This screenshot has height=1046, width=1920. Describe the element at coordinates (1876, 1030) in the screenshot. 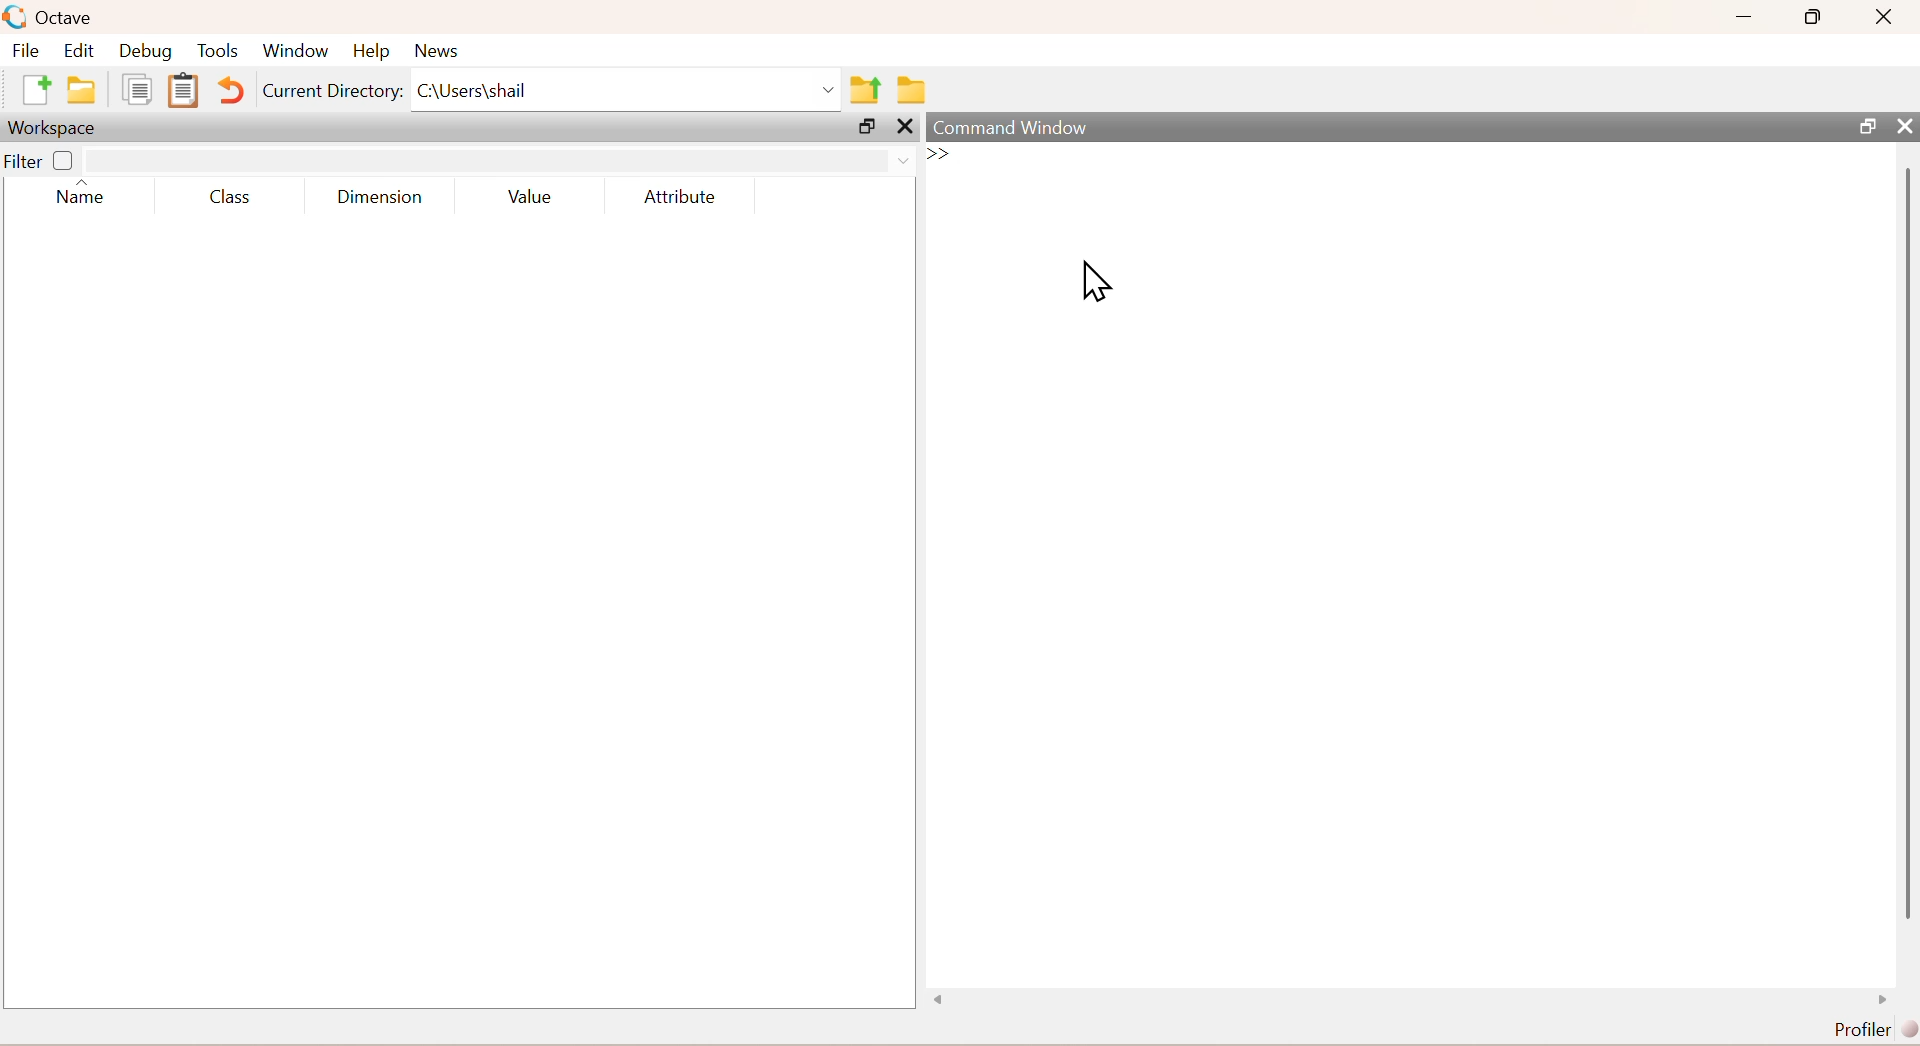

I see `Profiler` at that location.